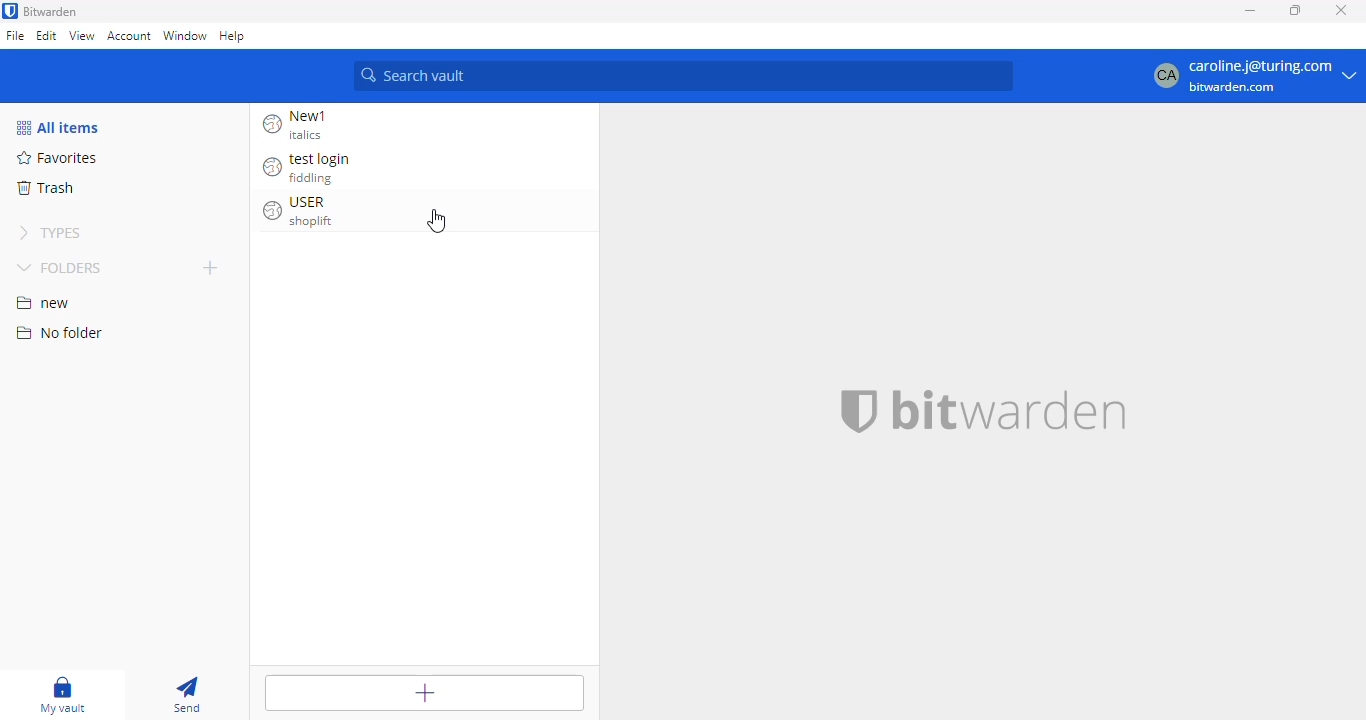 The width and height of the screenshot is (1366, 720). What do you see at coordinates (859, 411) in the screenshot?
I see `logo` at bounding box center [859, 411].